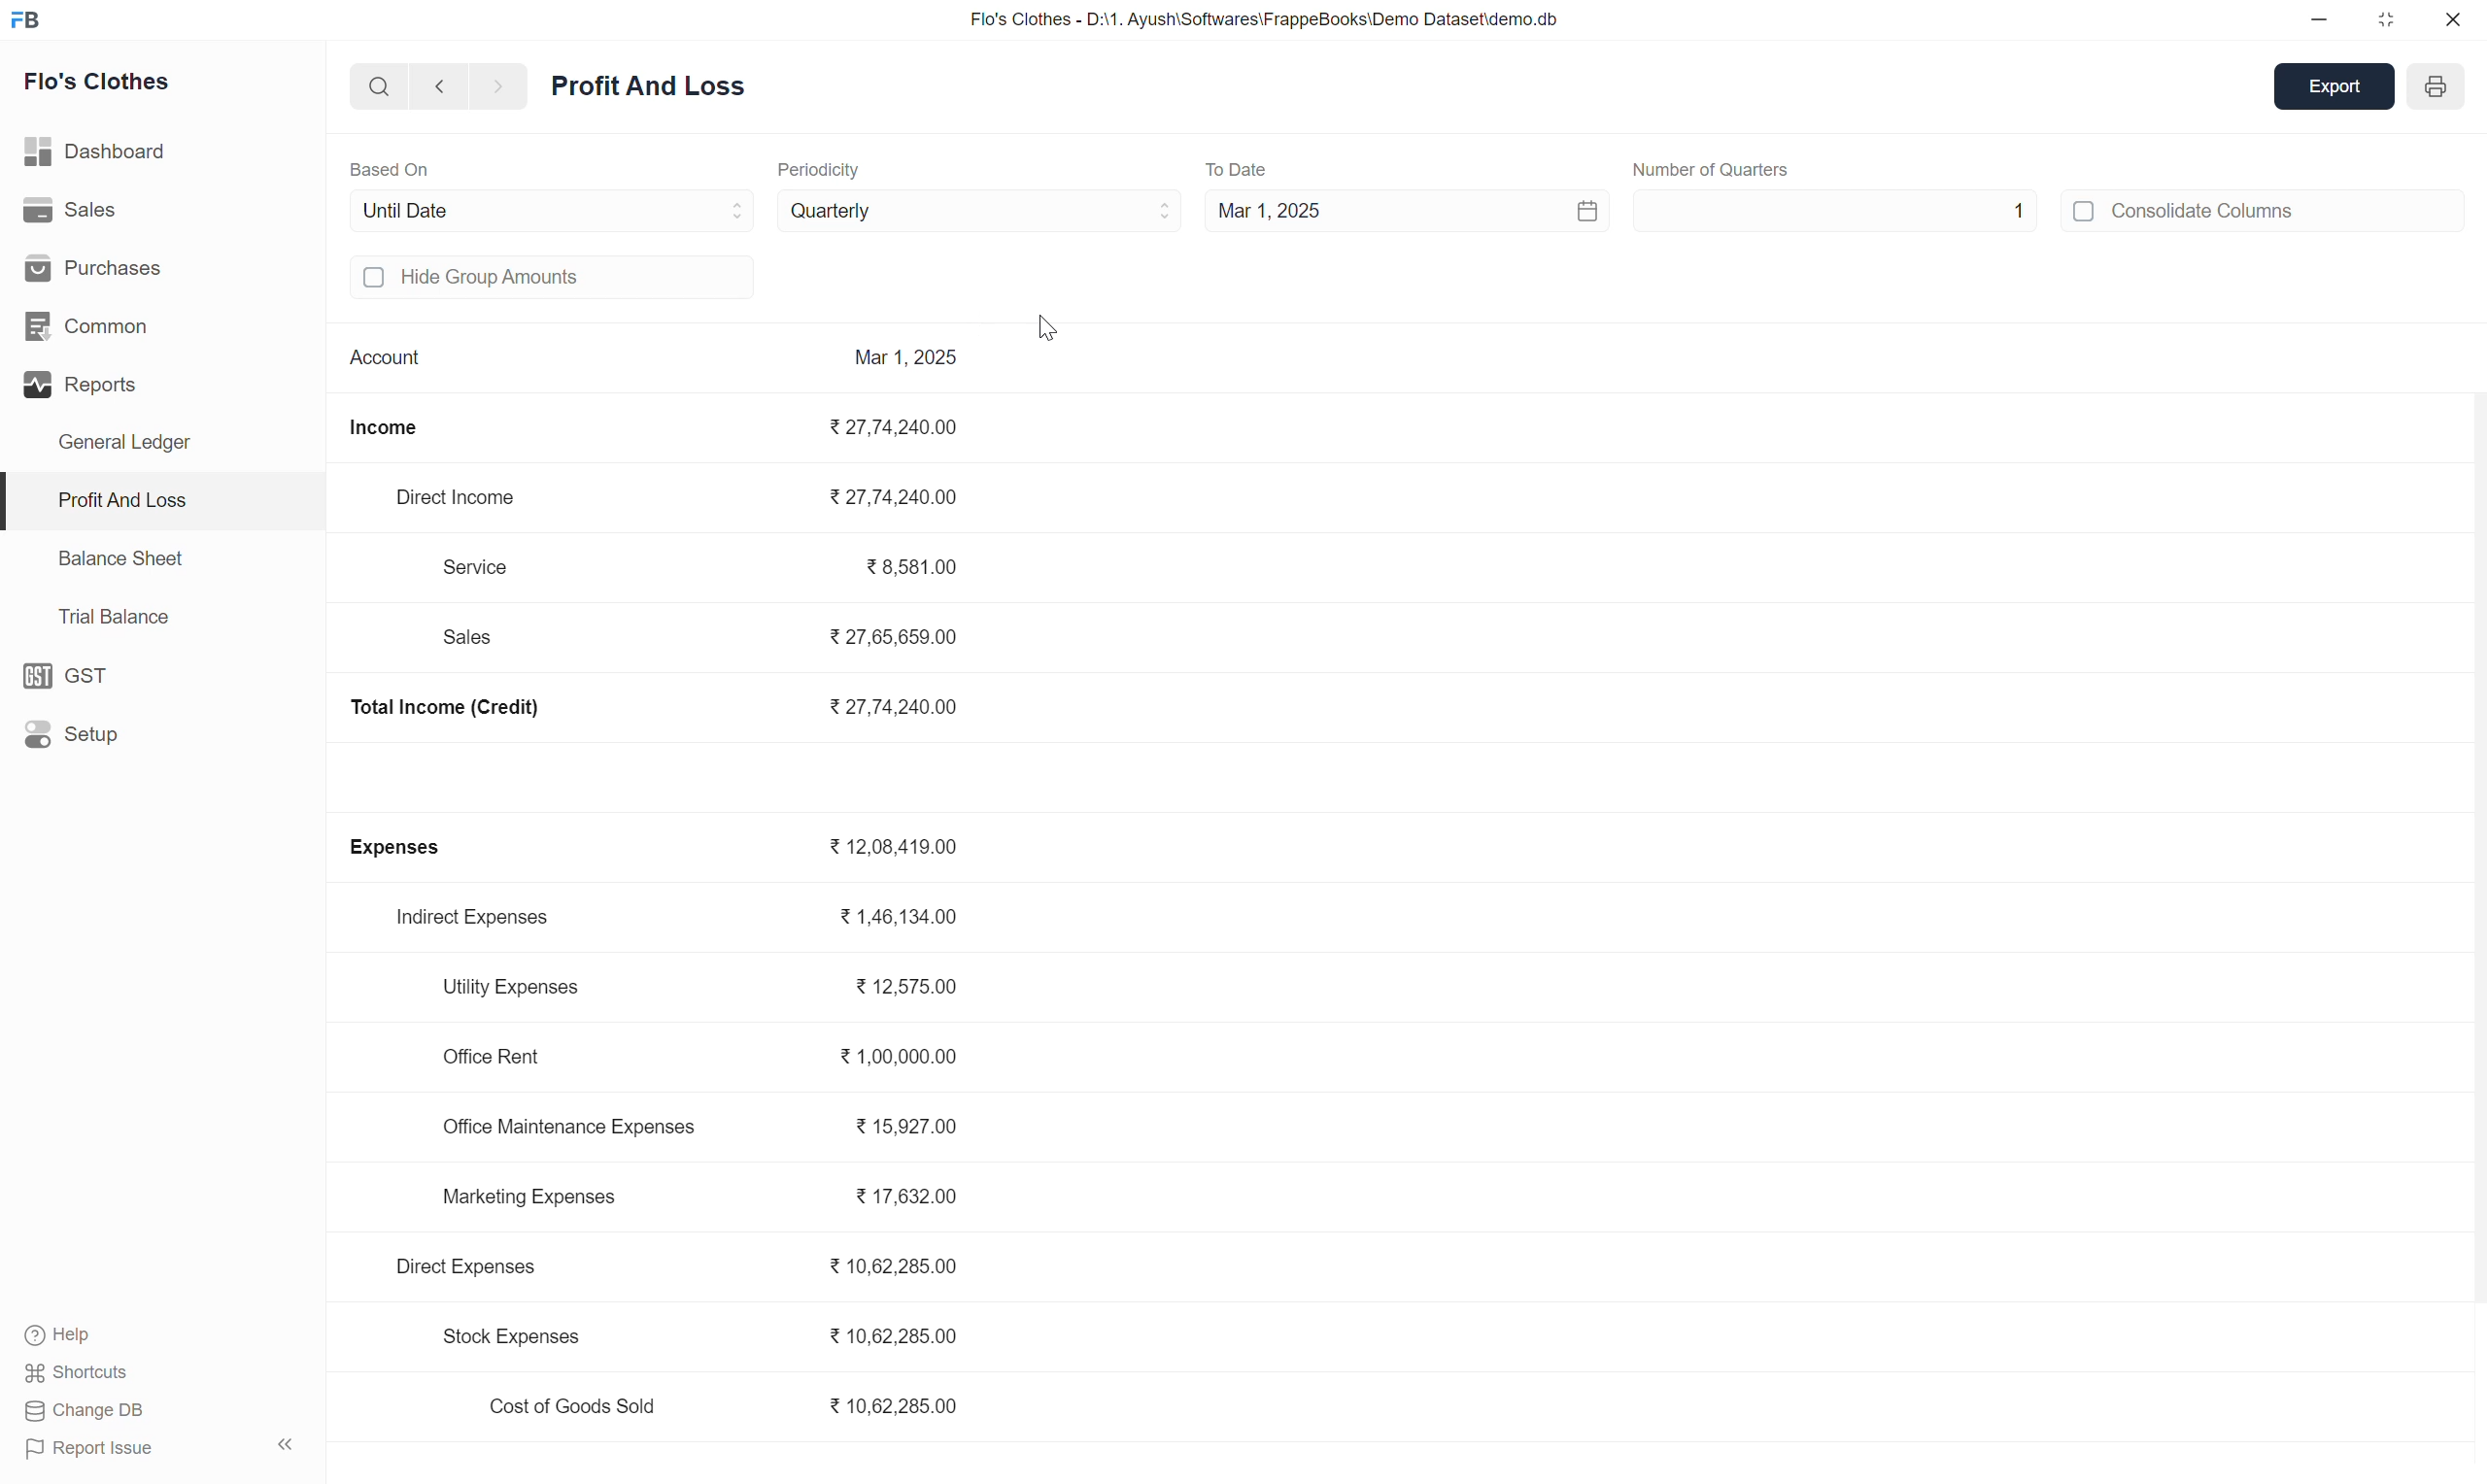 This screenshot has width=2487, height=1484. I want to click on Marketing Expenses, so click(521, 1196).